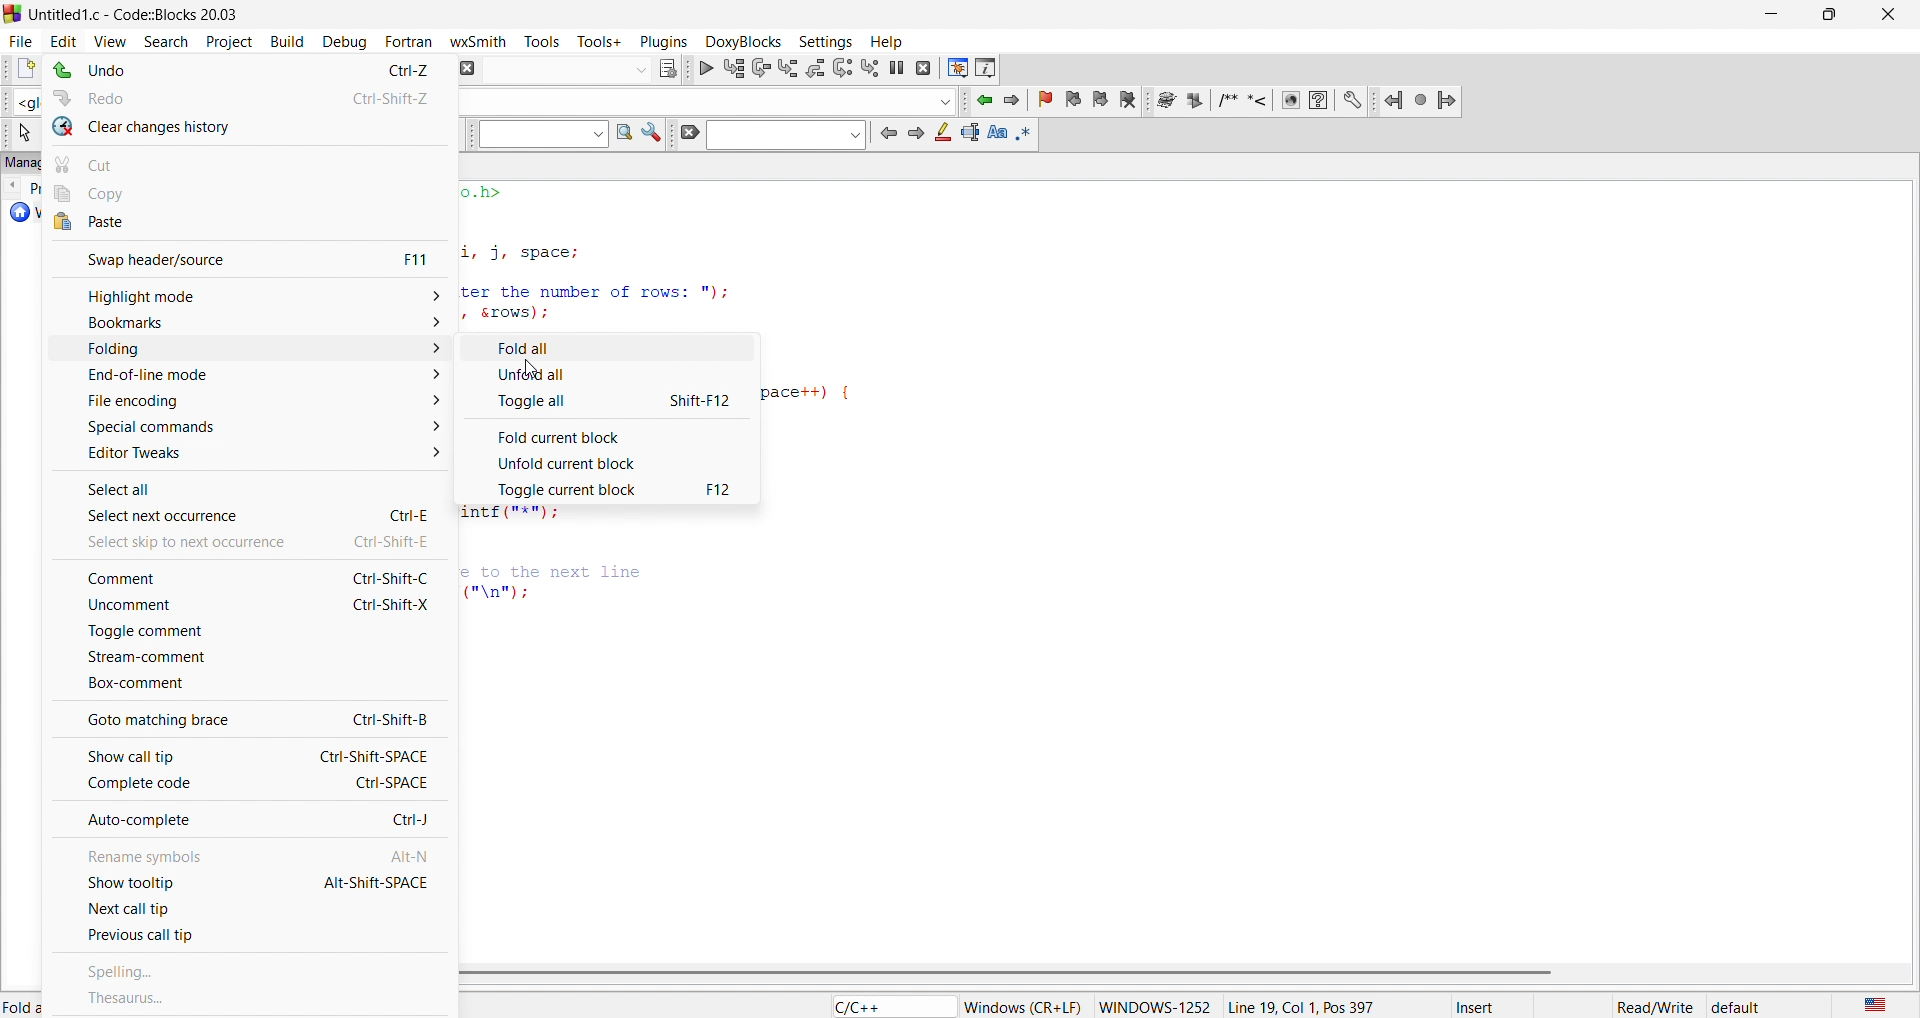 The width and height of the screenshot is (1920, 1018). What do you see at coordinates (987, 67) in the screenshot?
I see `various info` at bounding box center [987, 67].